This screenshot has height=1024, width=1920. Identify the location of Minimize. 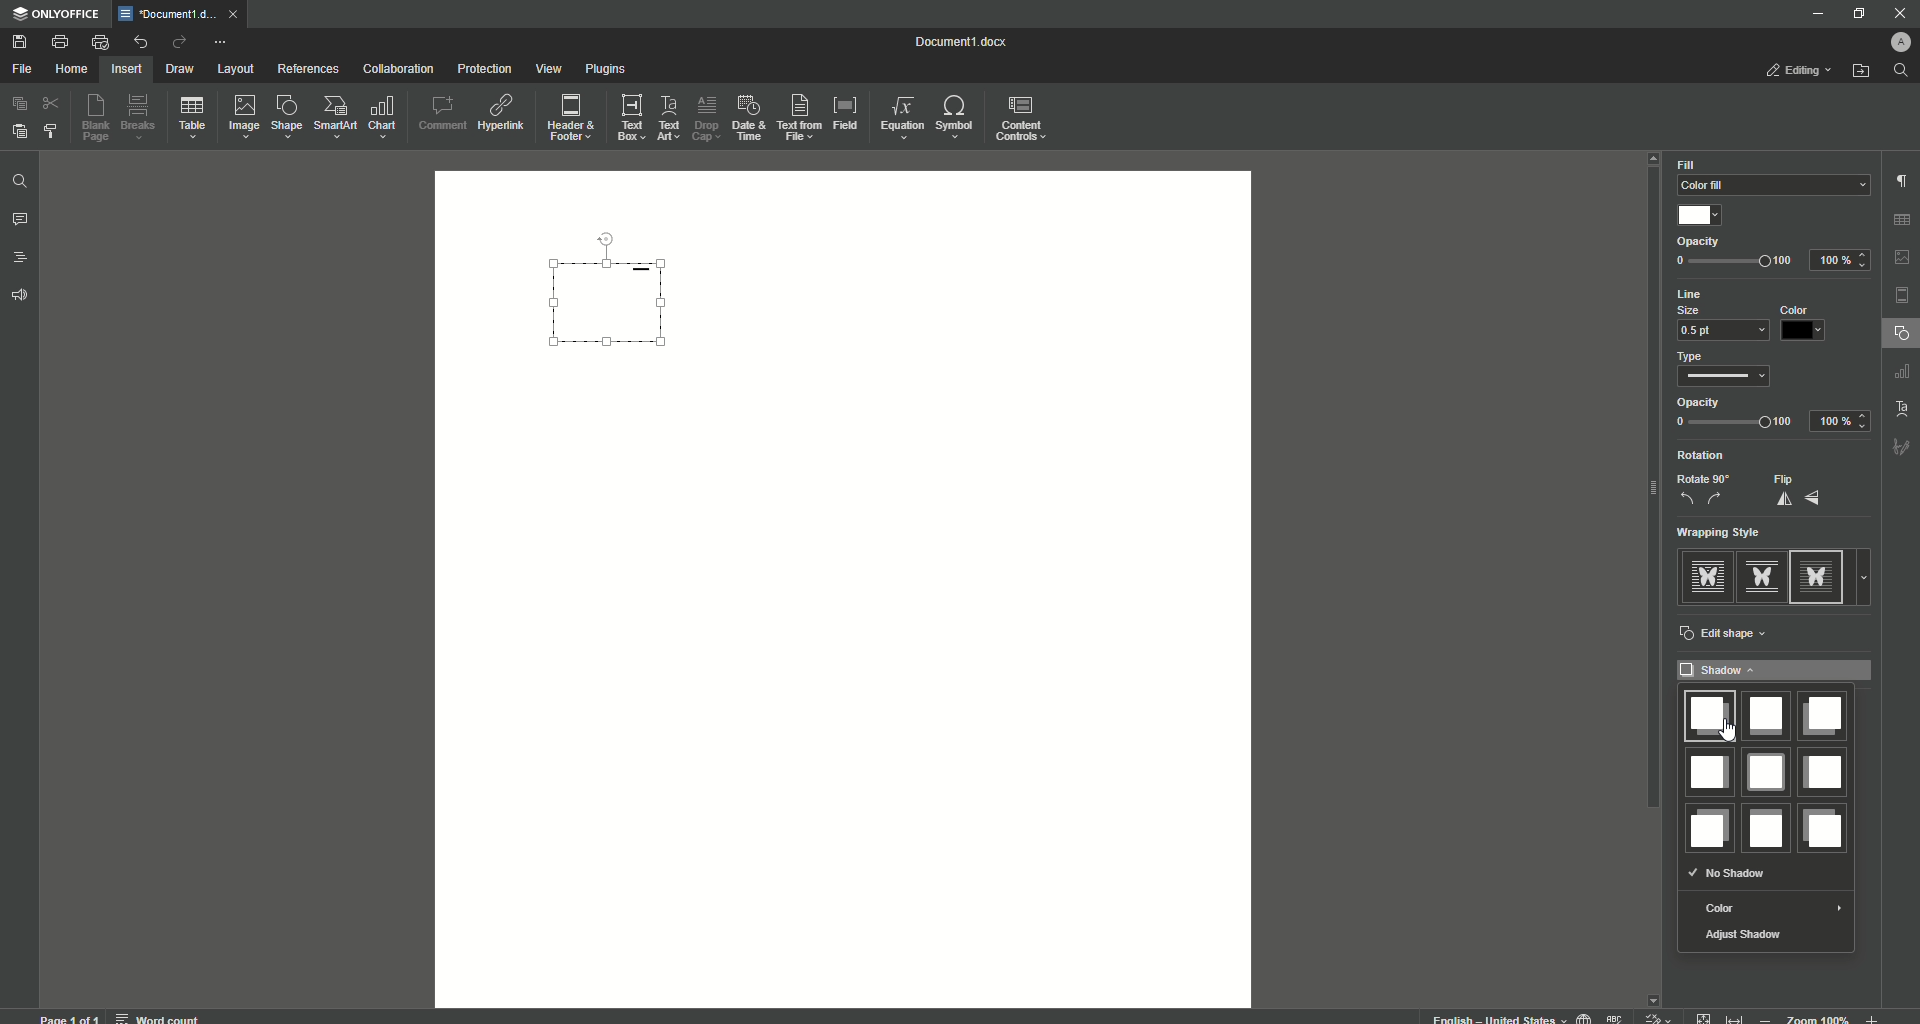
(1812, 13).